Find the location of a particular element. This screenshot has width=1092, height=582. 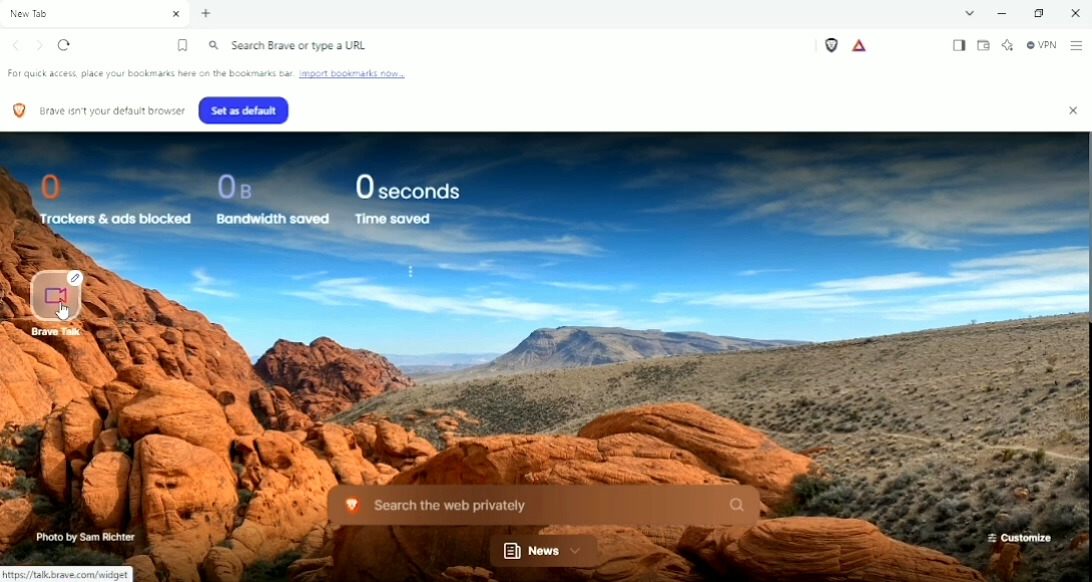

Minimize is located at coordinates (1006, 14).